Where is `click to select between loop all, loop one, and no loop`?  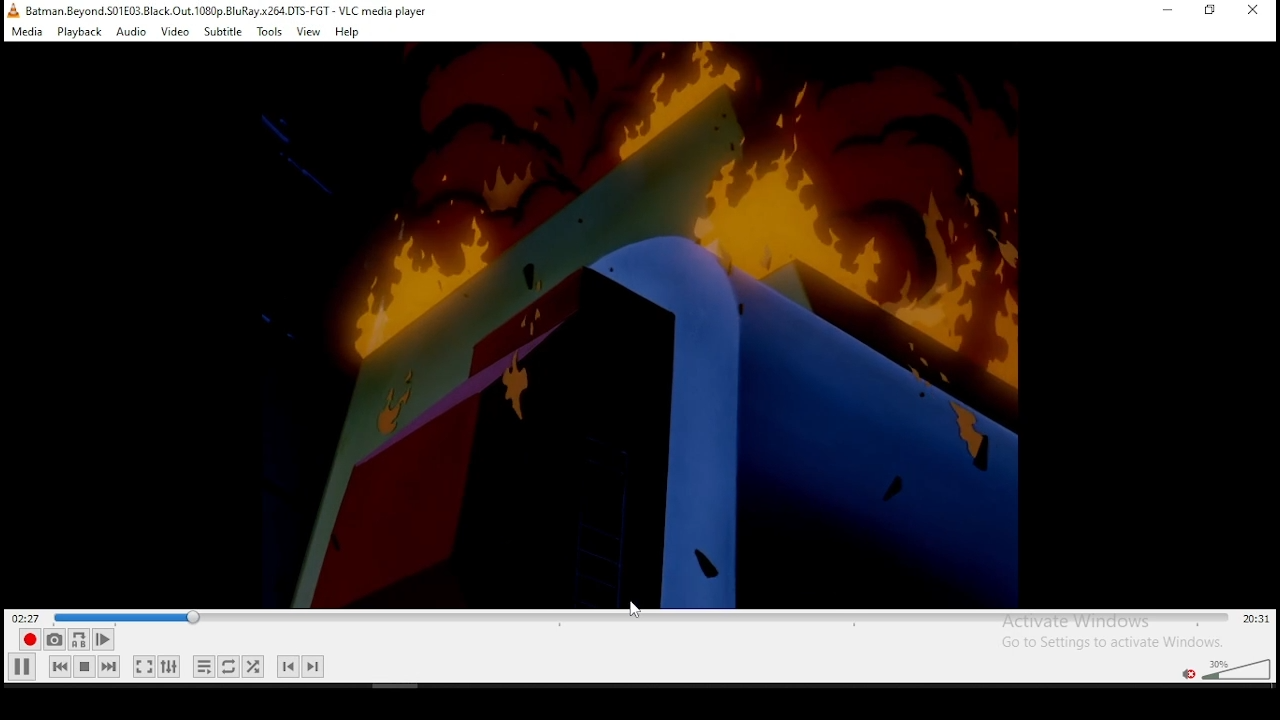
click to select between loop all, loop one, and no loop is located at coordinates (227, 668).